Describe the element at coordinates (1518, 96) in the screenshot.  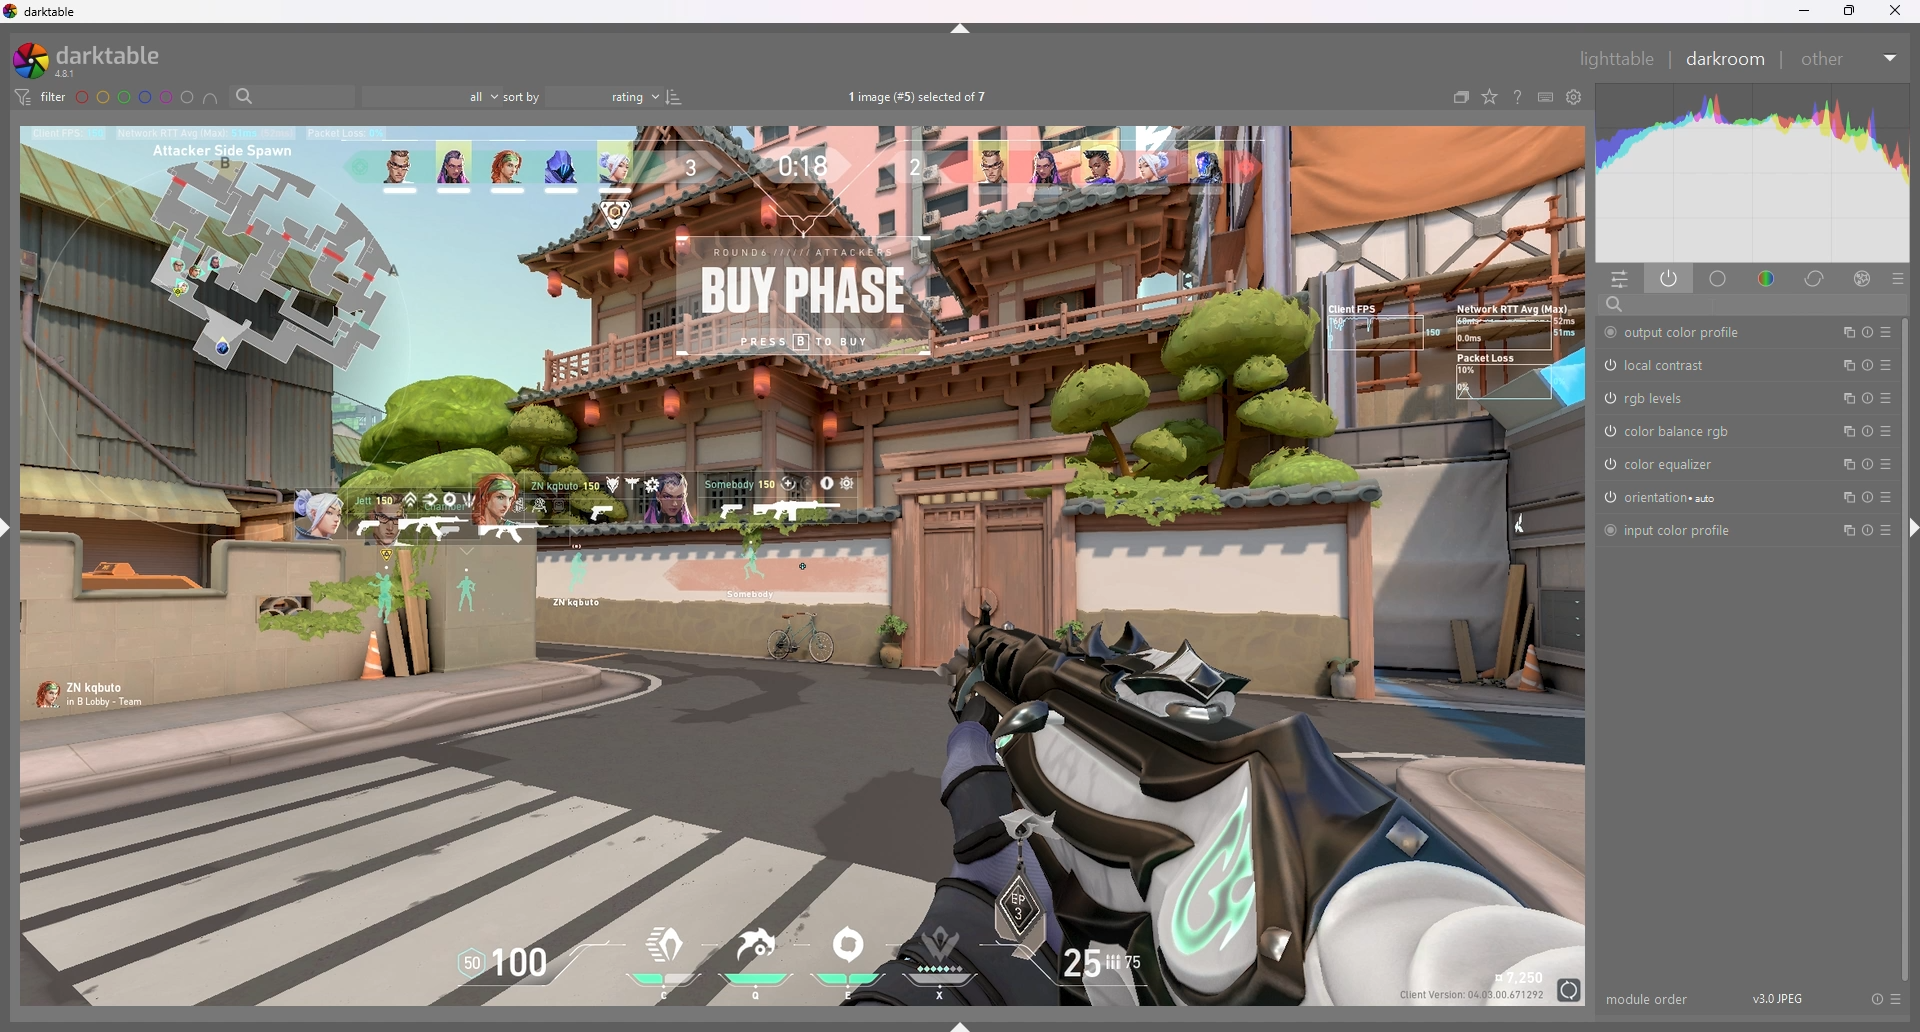
I see `online help` at that location.